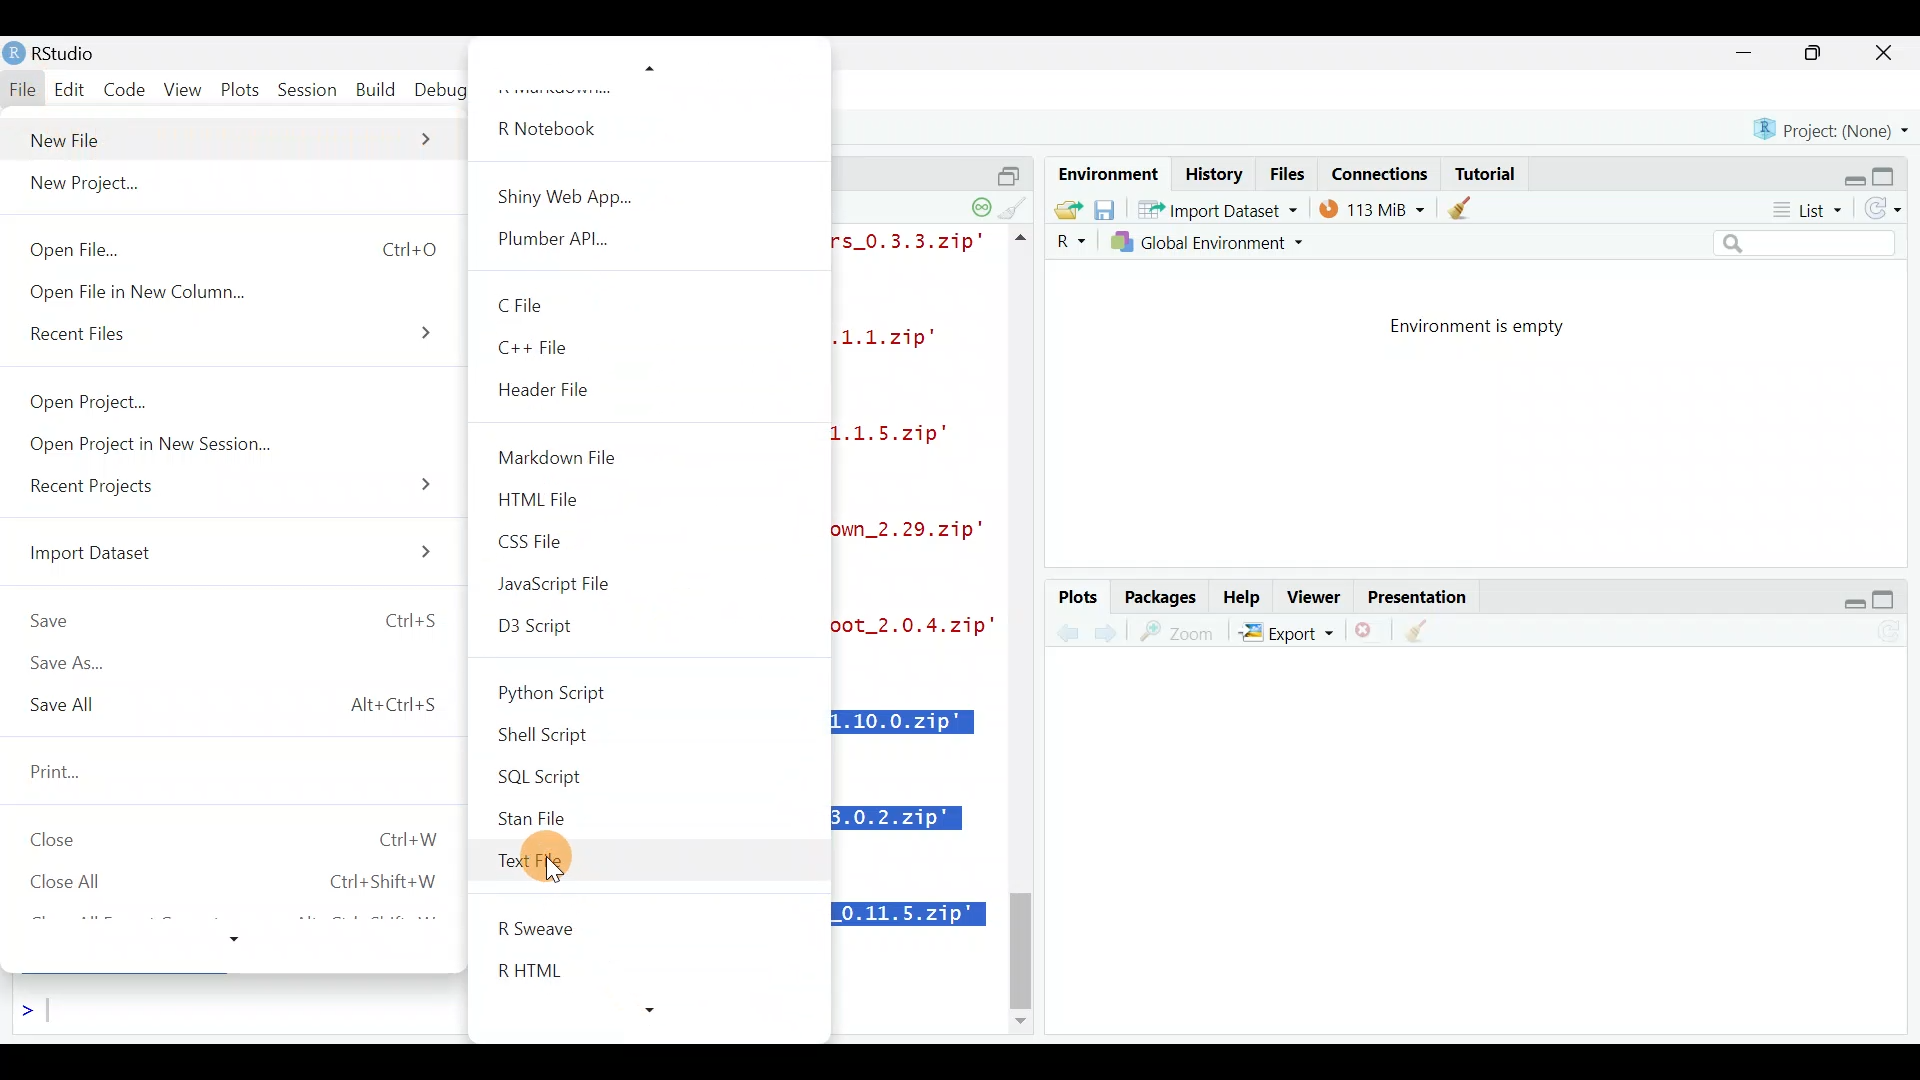  Describe the element at coordinates (234, 338) in the screenshot. I see `Recent Files` at that location.